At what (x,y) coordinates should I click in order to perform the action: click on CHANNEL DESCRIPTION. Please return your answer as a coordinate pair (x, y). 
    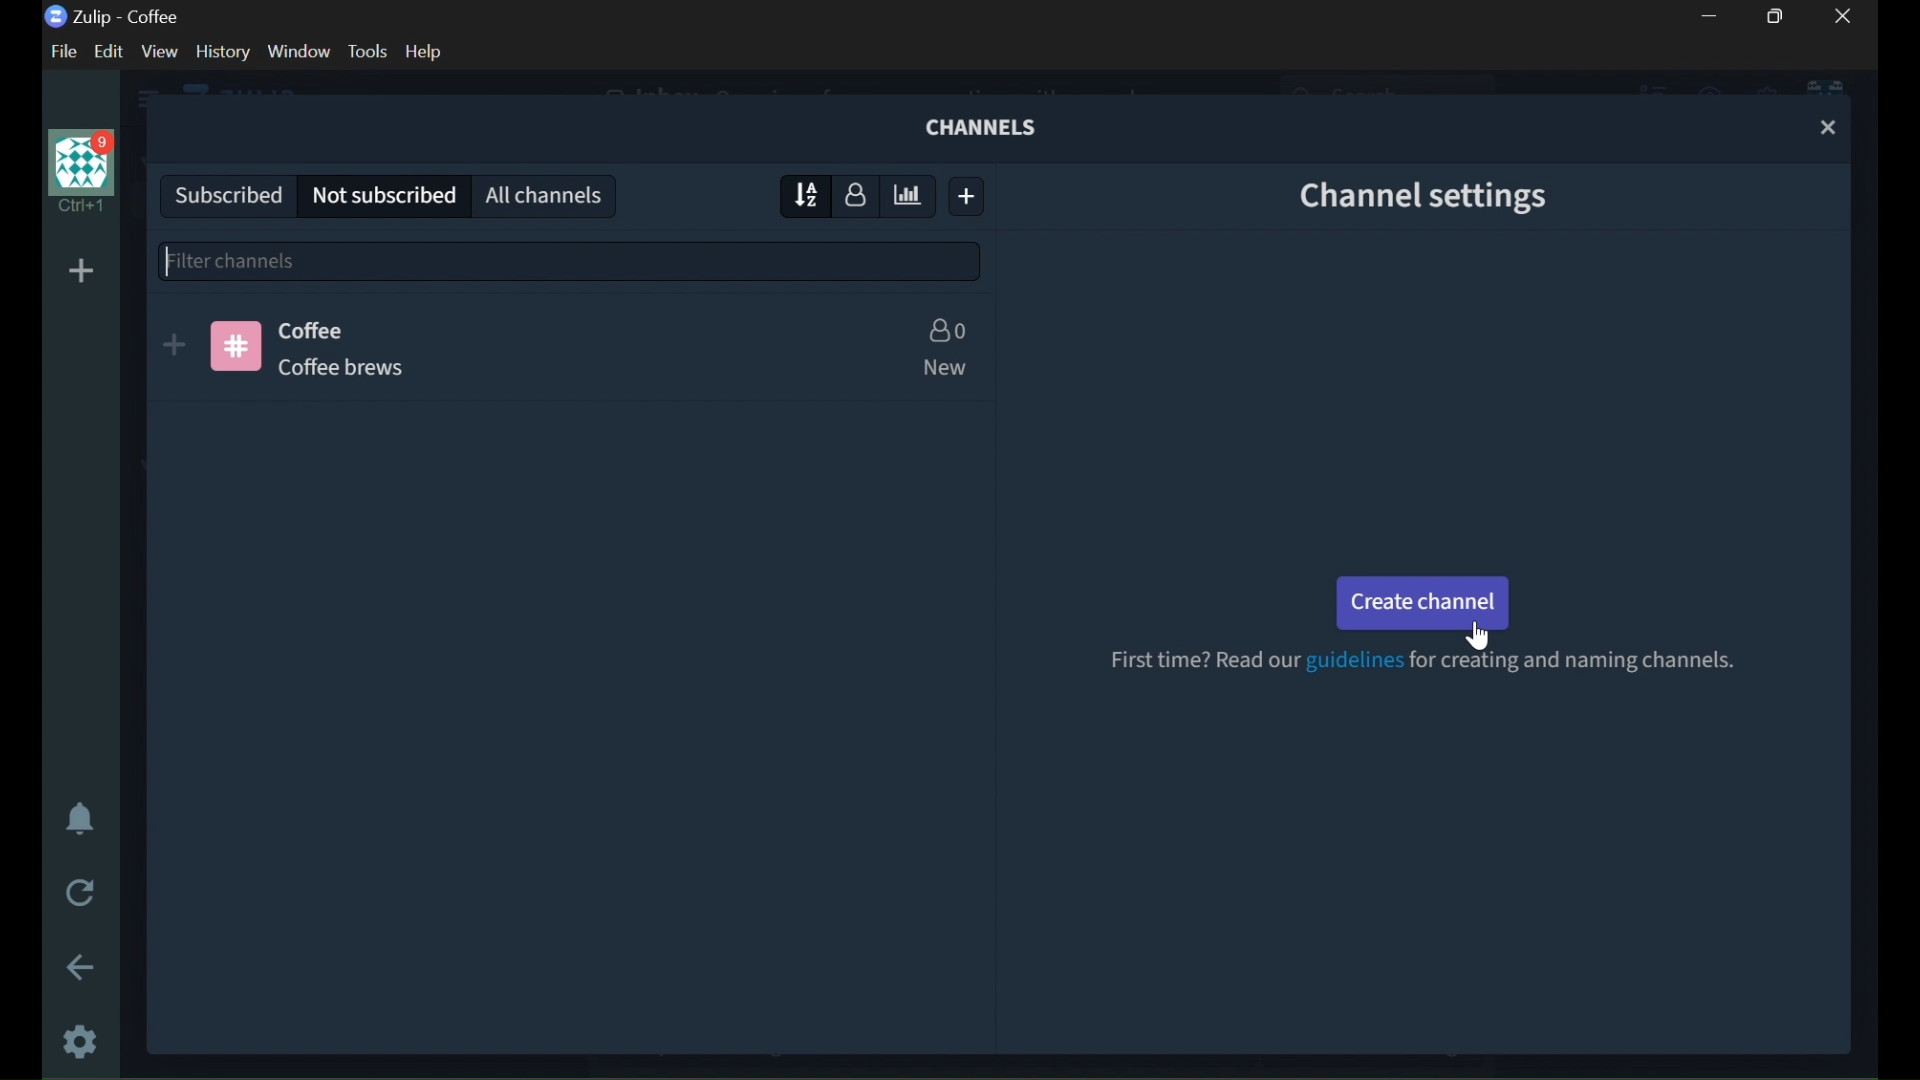
    Looking at the image, I should click on (362, 367).